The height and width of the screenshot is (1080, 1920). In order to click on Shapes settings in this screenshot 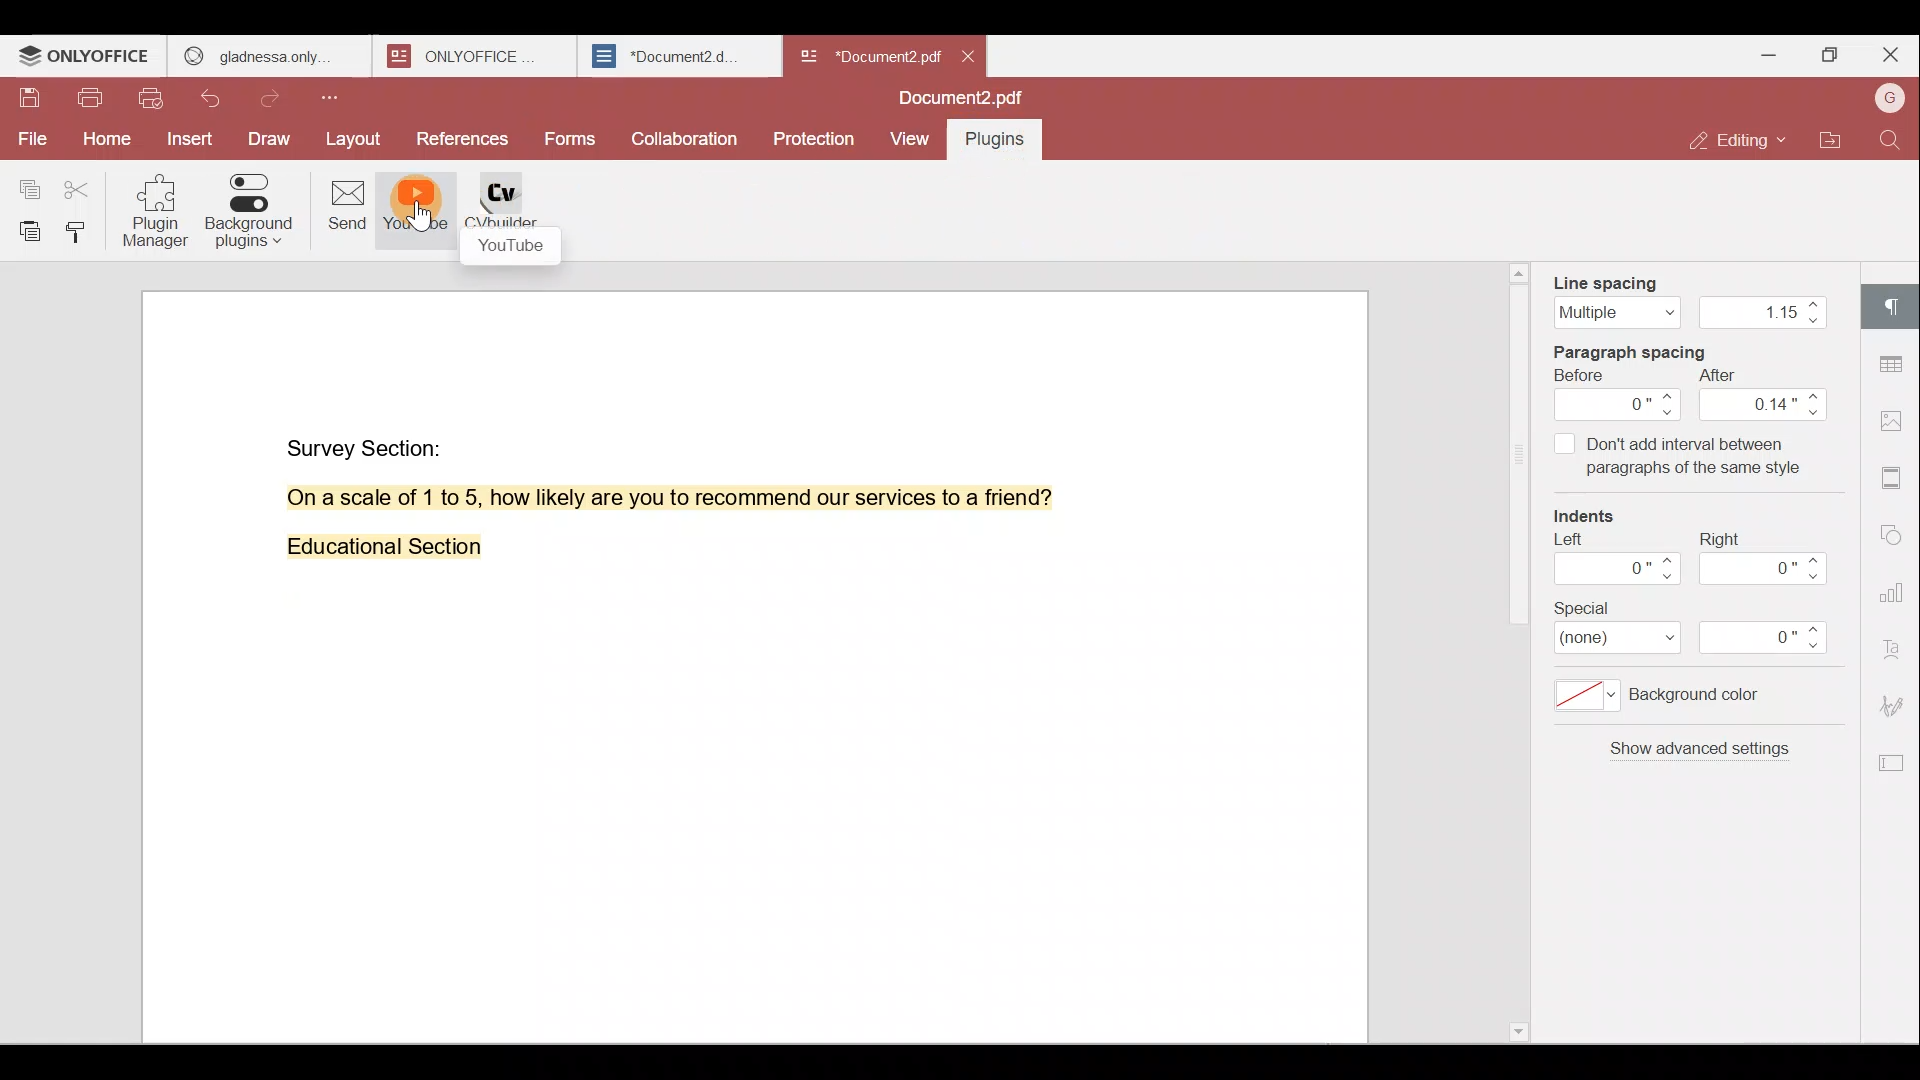, I will do `click(1894, 530)`.